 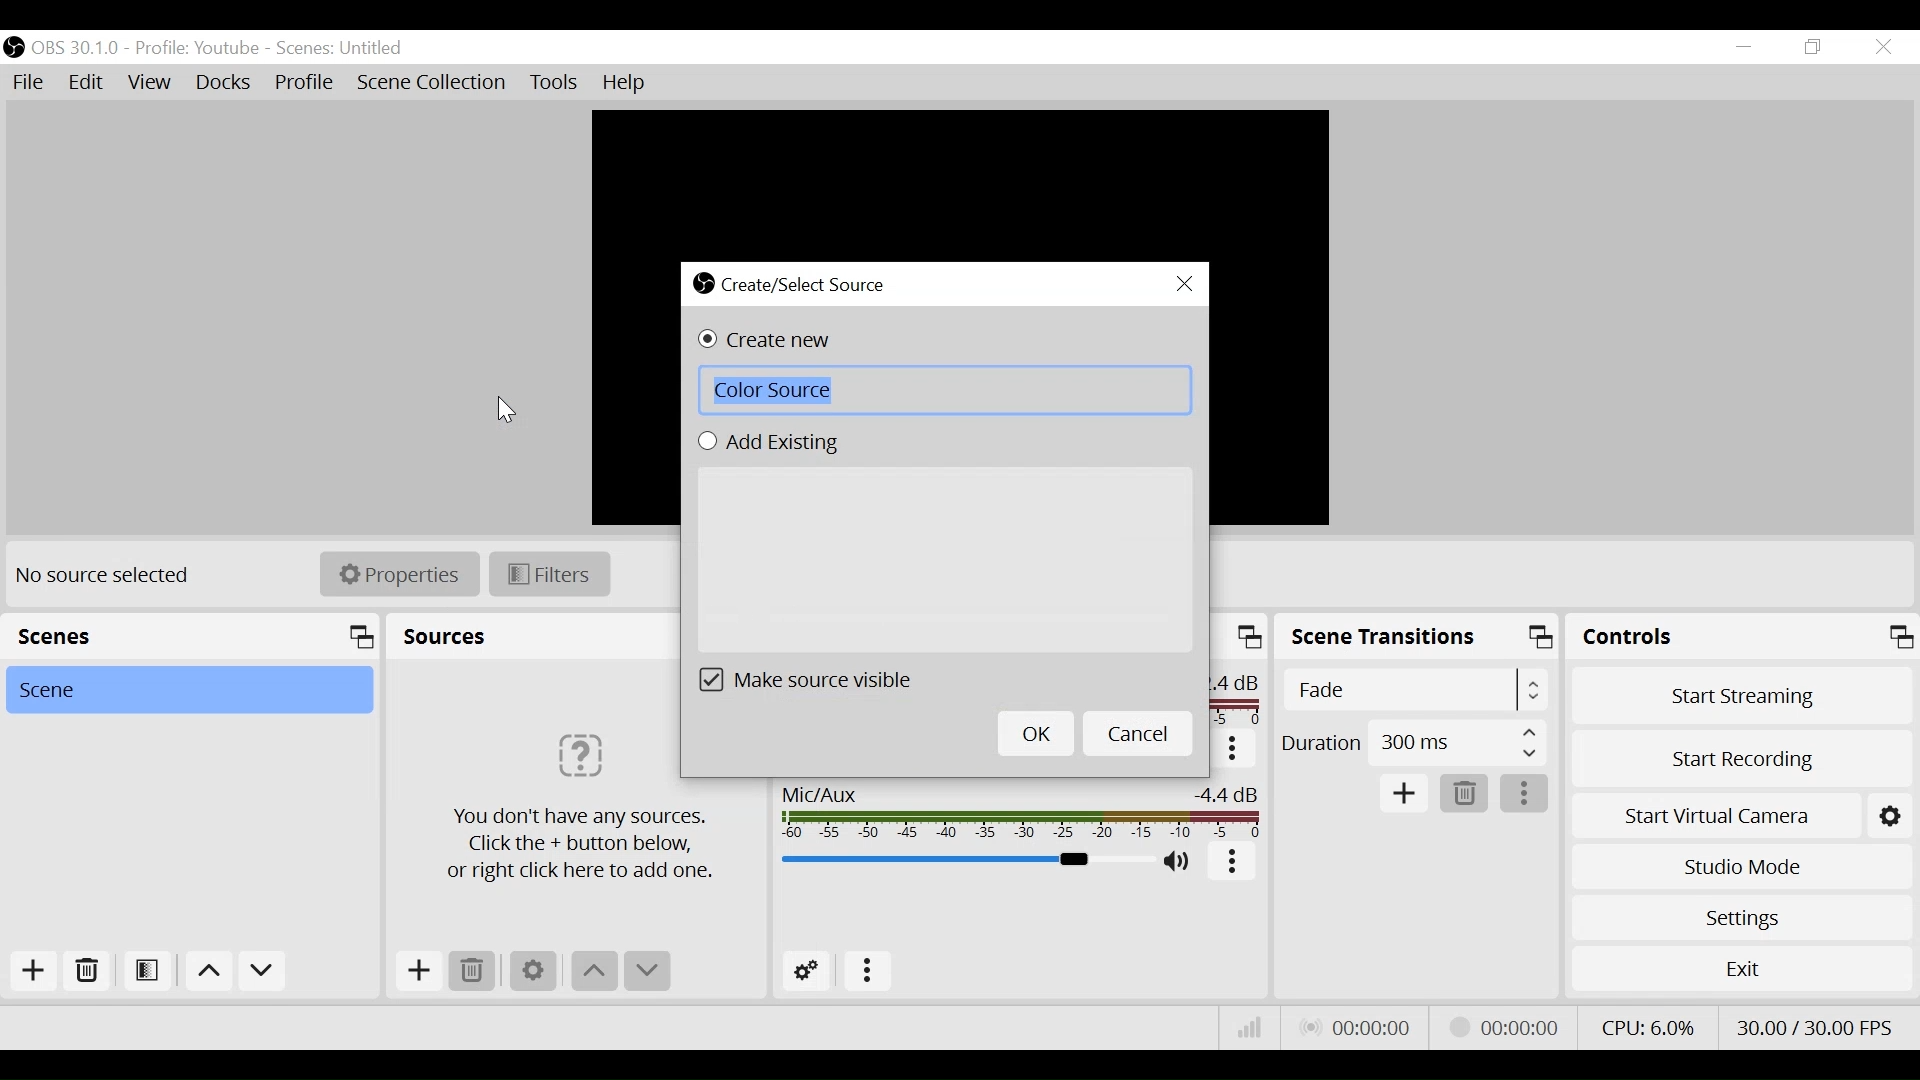 What do you see at coordinates (807, 971) in the screenshot?
I see `Advanced Audio Settings` at bounding box center [807, 971].